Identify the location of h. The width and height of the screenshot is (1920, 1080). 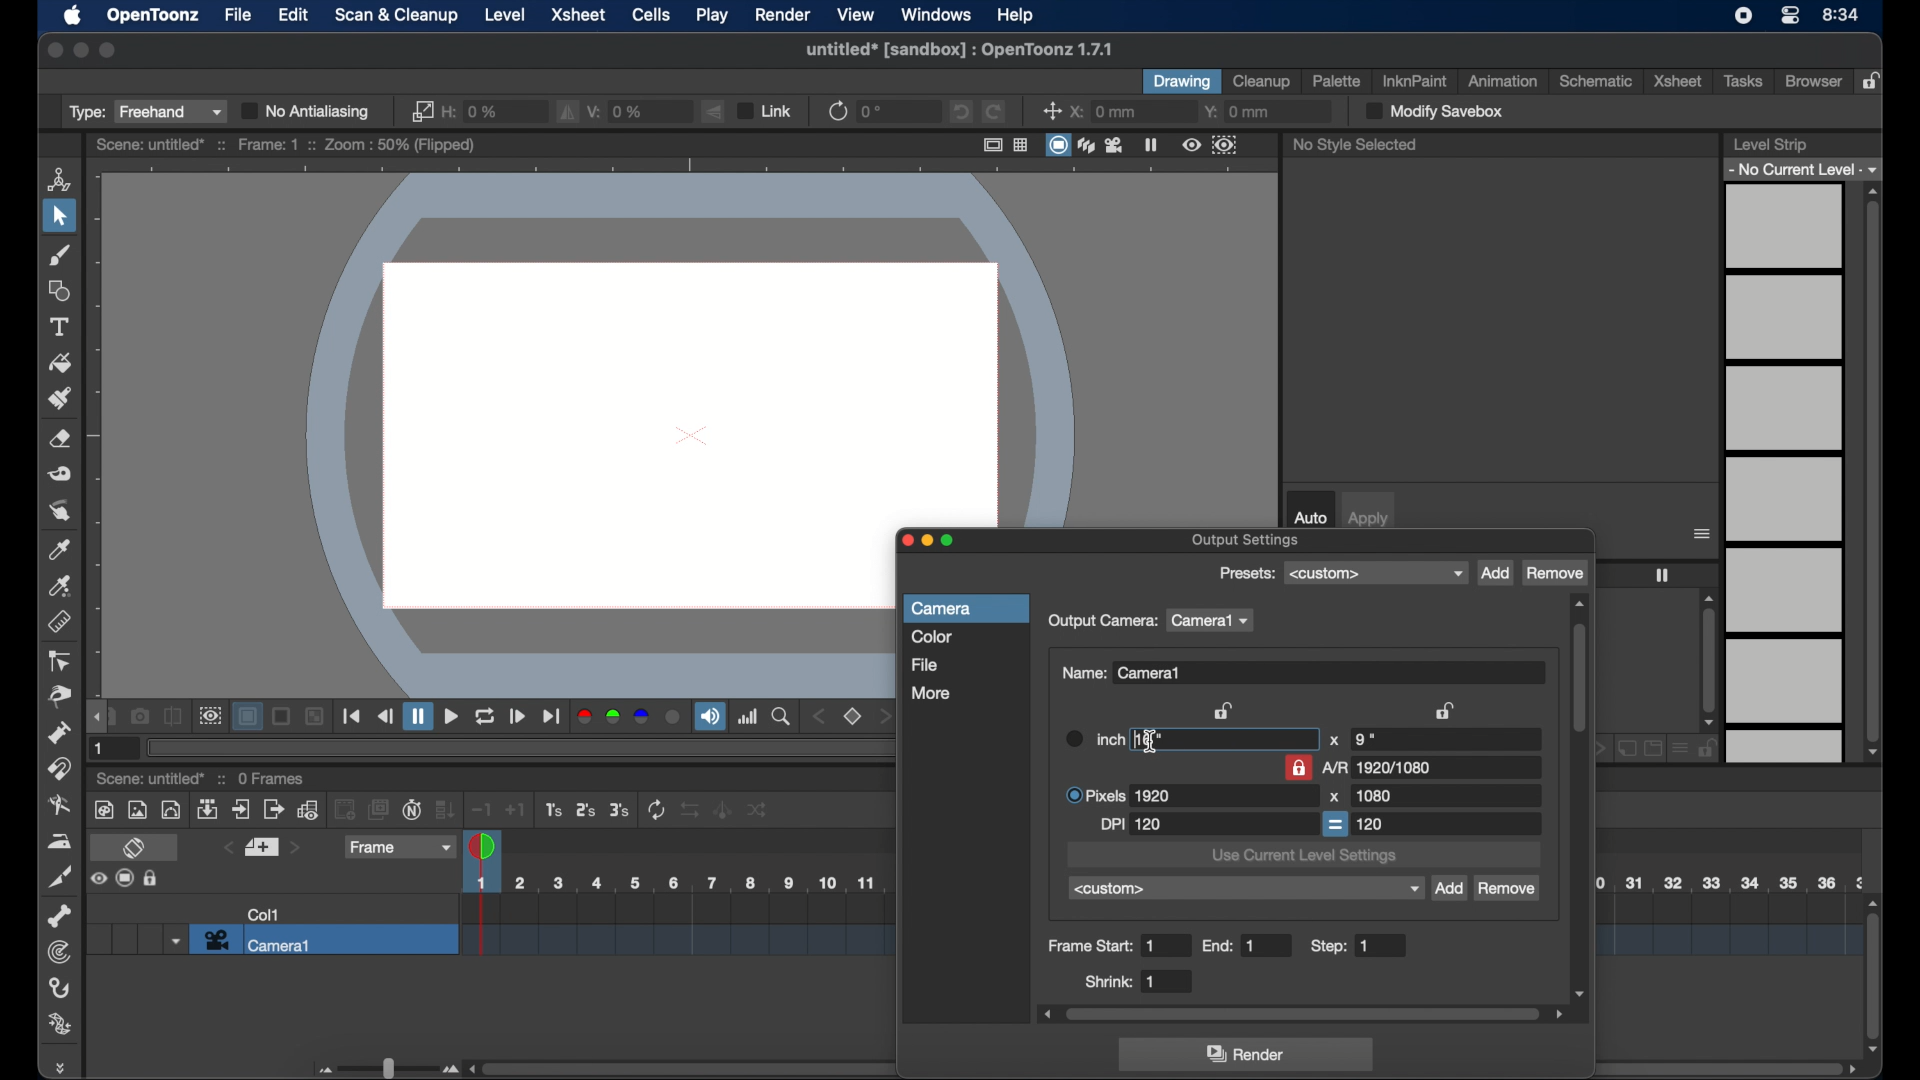
(473, 109).